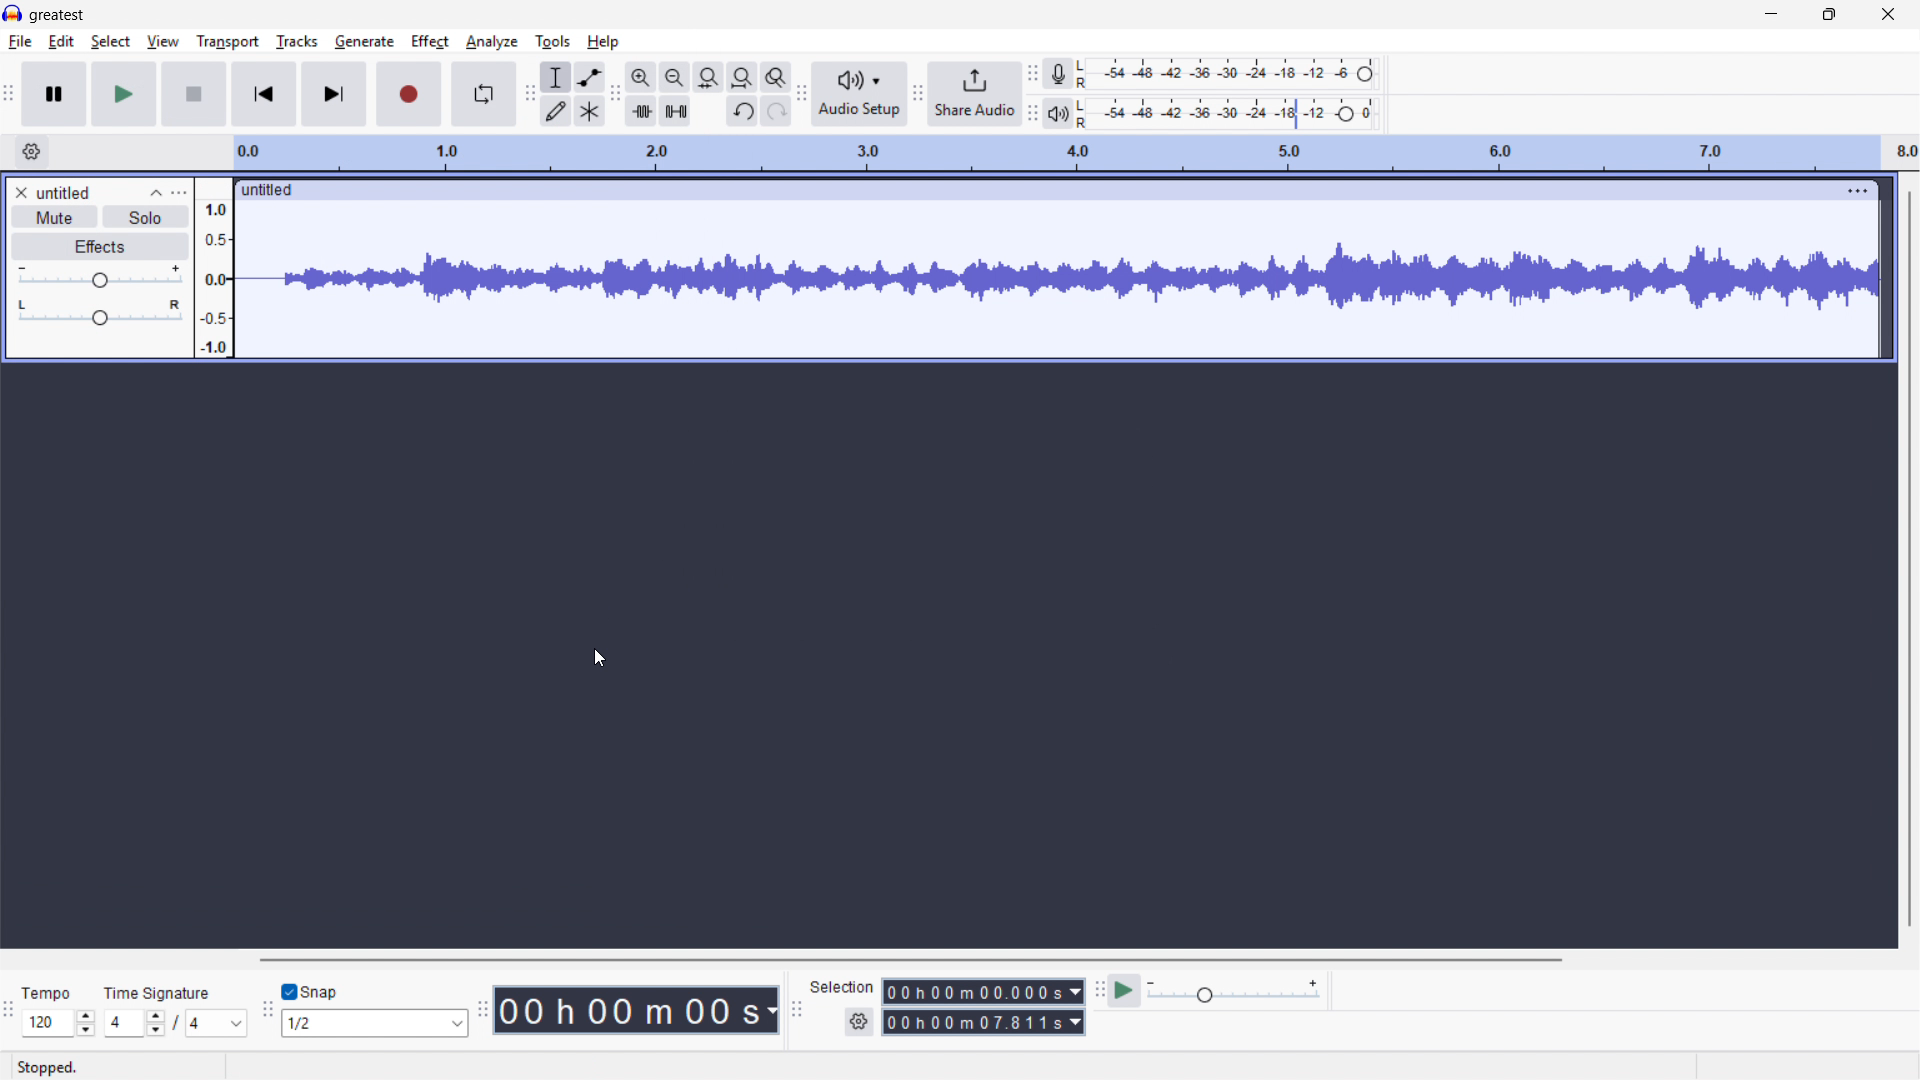  Describe the element at coordinates (1887, 15) in the screenshot. I see `close` at that location.